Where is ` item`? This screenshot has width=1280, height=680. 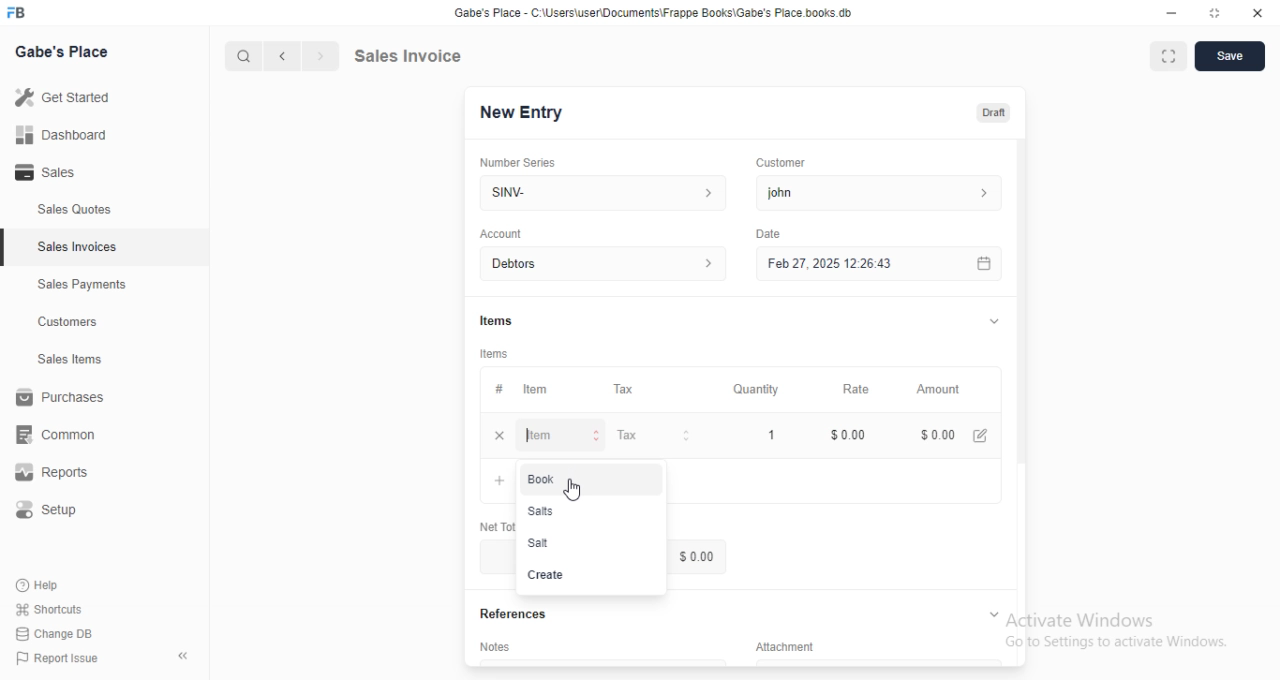  item is located at coordinates (565, 436).